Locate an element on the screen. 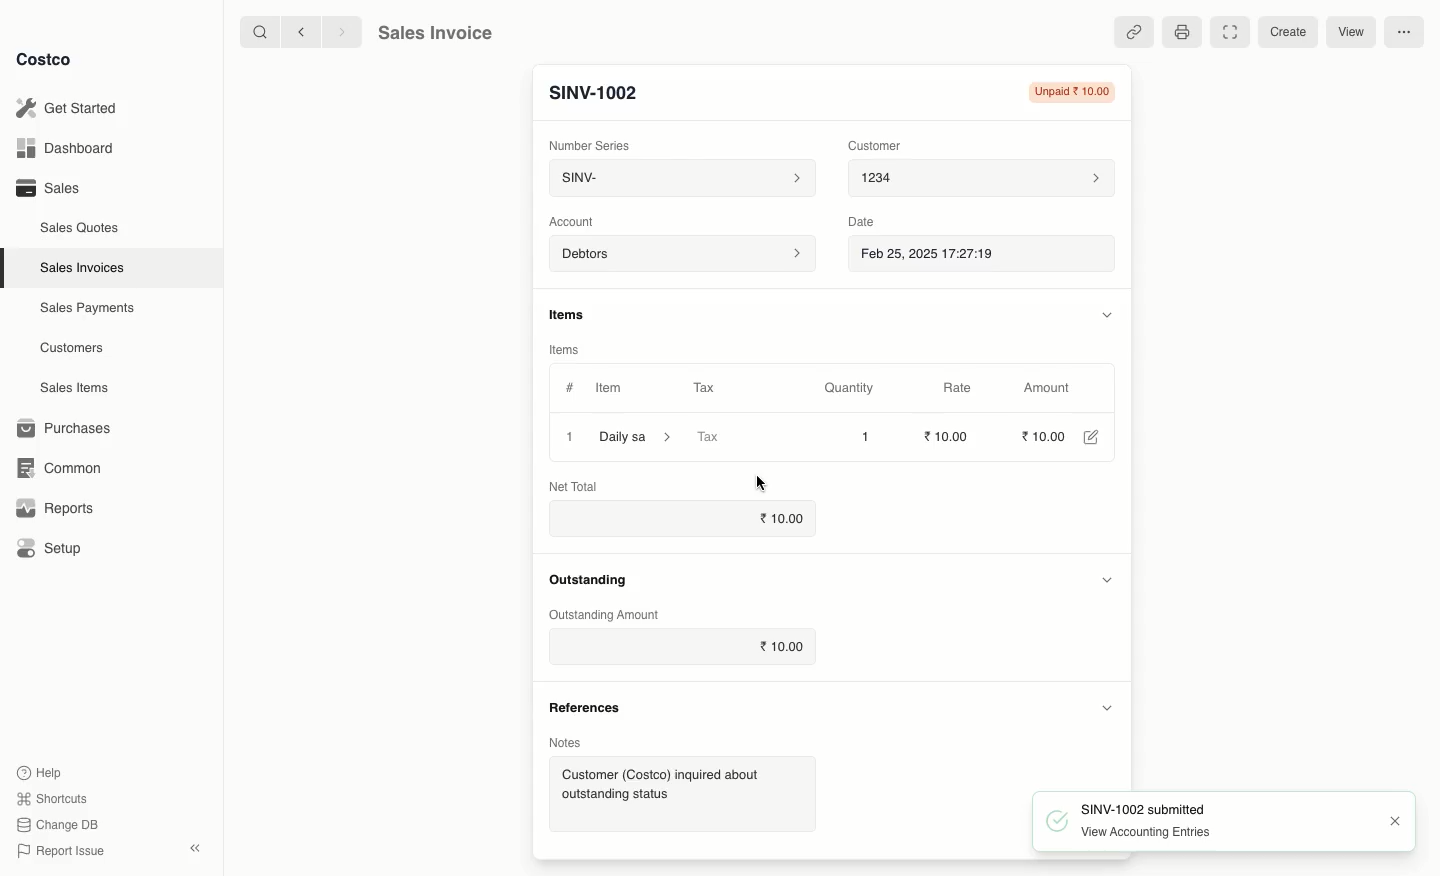 Image resolution: width=1440 pixels, height=876 pixels. Common is located at coordinates (62, 469).